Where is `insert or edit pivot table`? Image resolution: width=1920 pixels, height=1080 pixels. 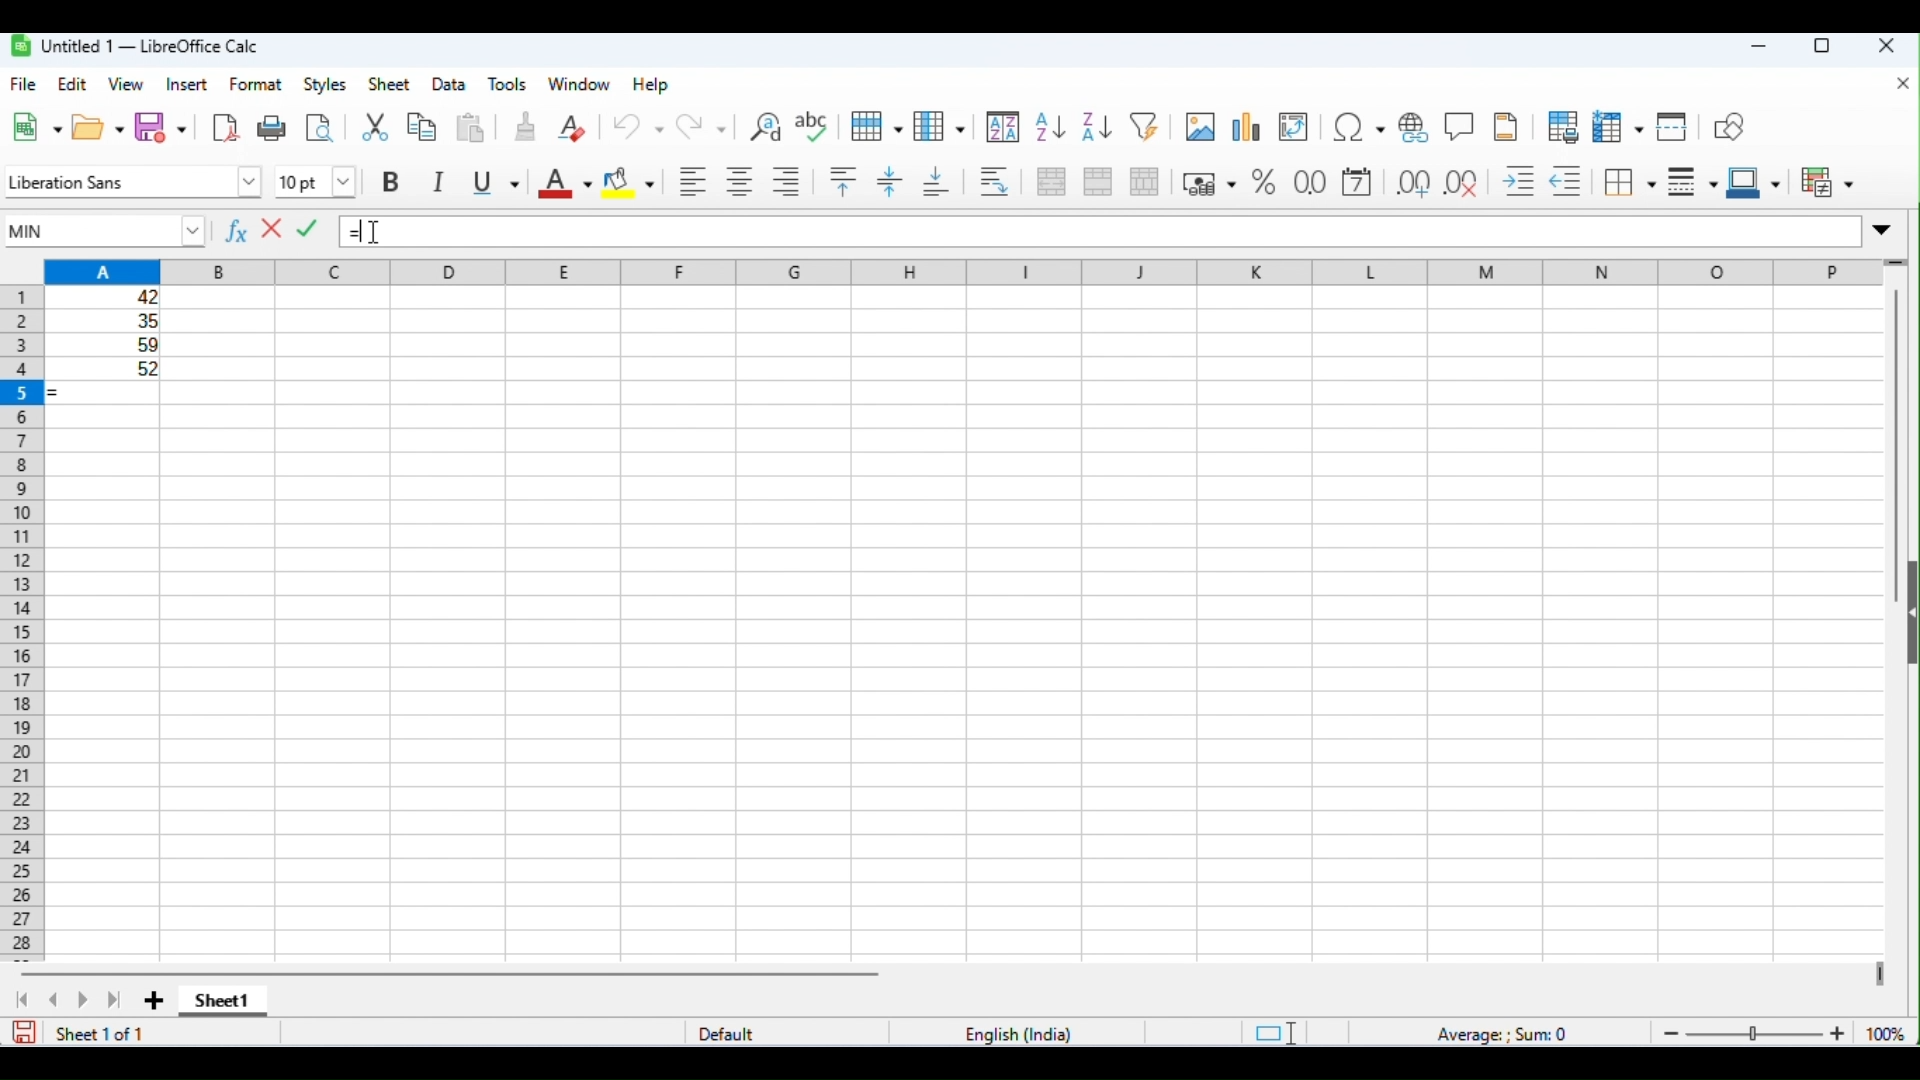
insert or edit pivot table is located at coordinates (1294, 127).